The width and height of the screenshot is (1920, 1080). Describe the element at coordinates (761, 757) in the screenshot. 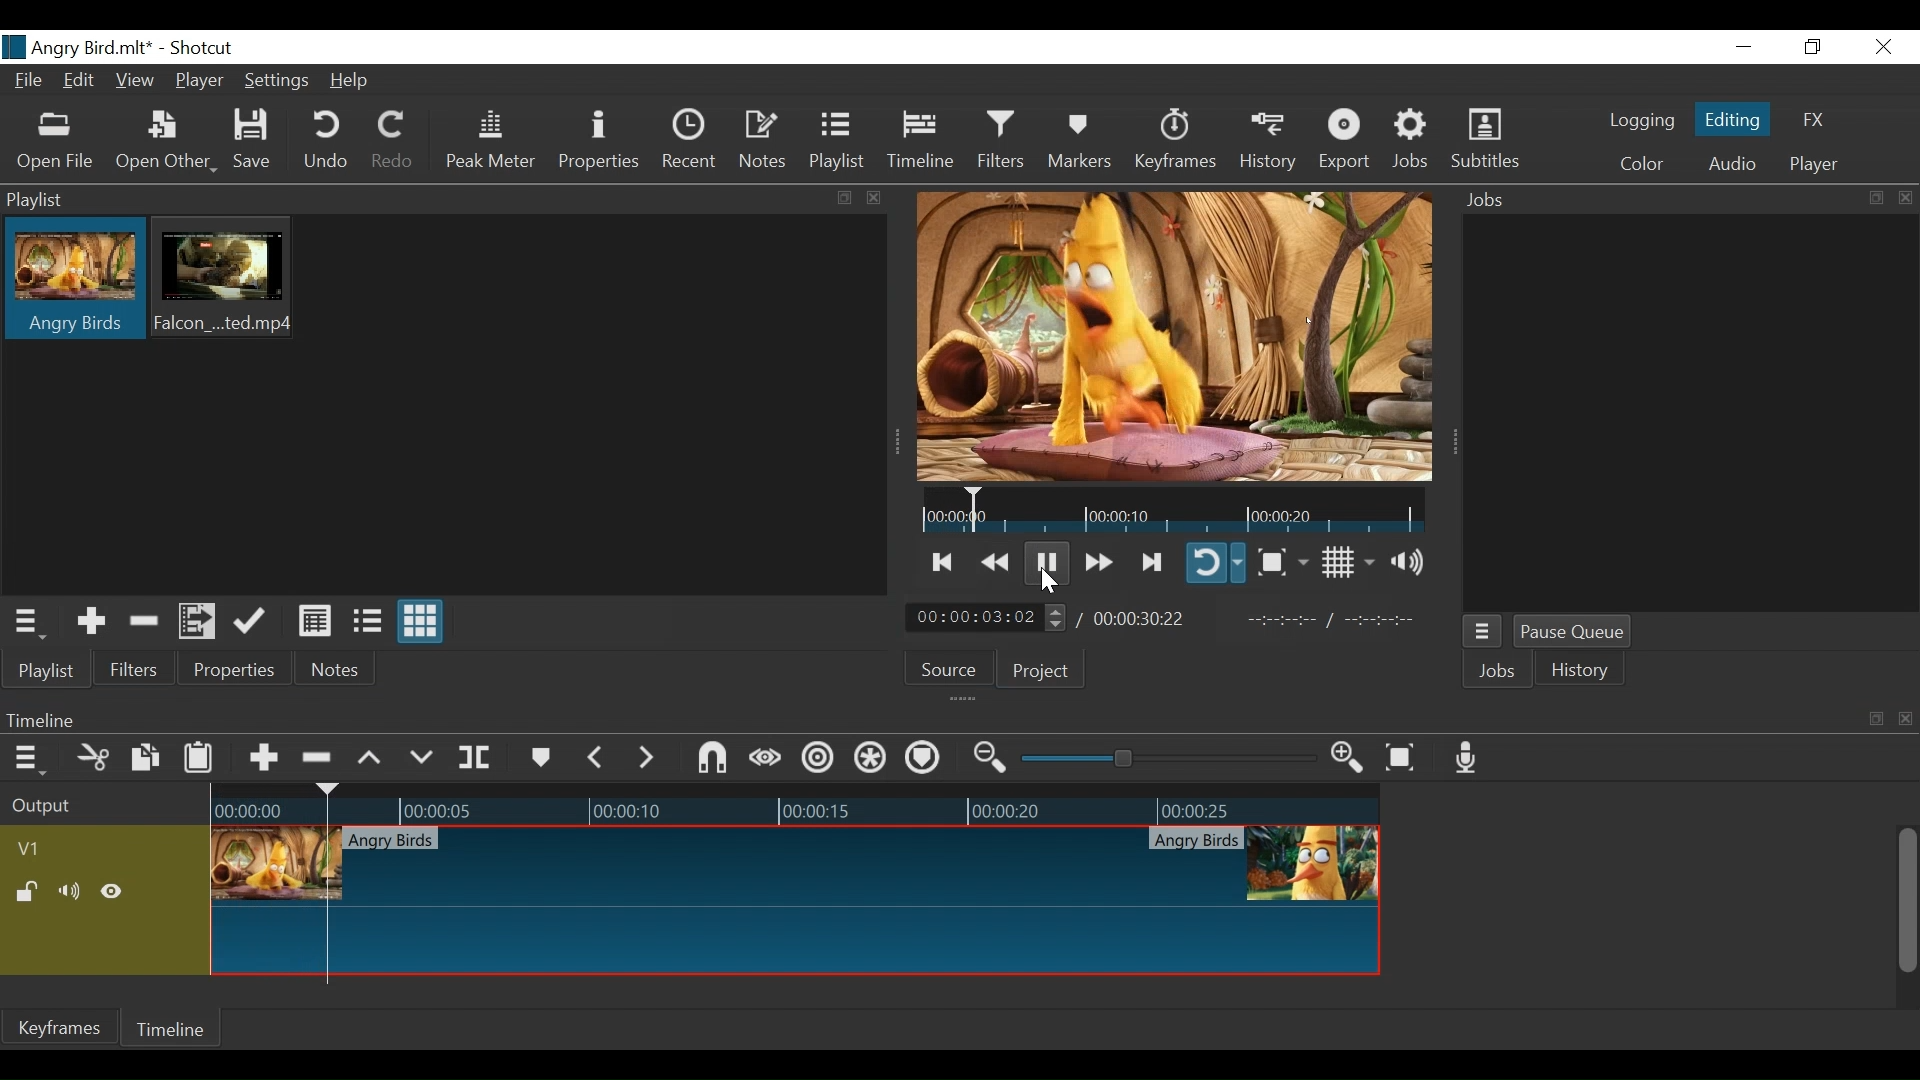

I see `Scrub while dragging` at that location.